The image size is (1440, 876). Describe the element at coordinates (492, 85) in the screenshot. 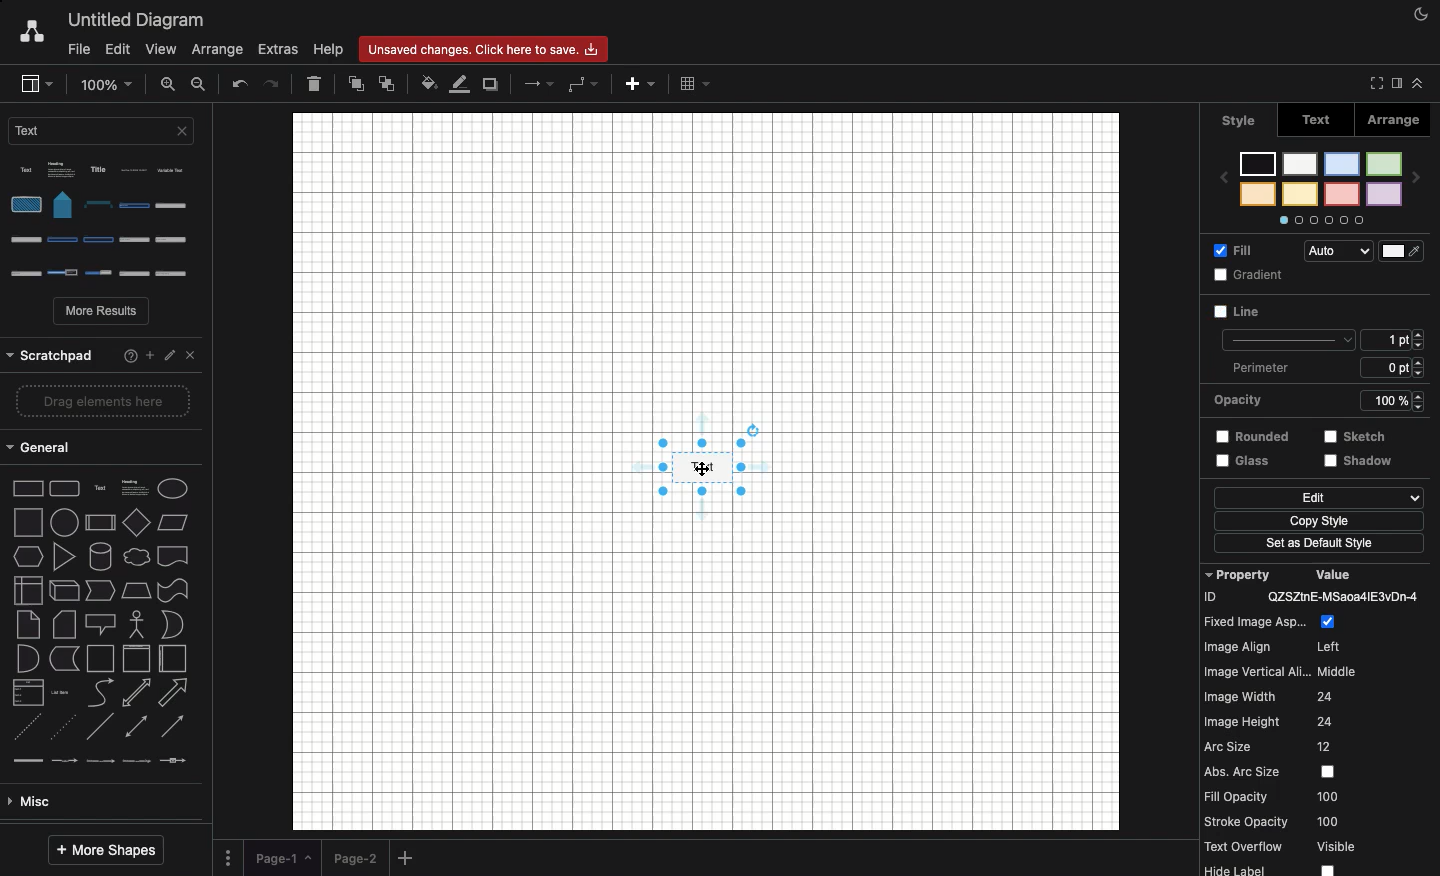

I see `Duplicate` at that location.